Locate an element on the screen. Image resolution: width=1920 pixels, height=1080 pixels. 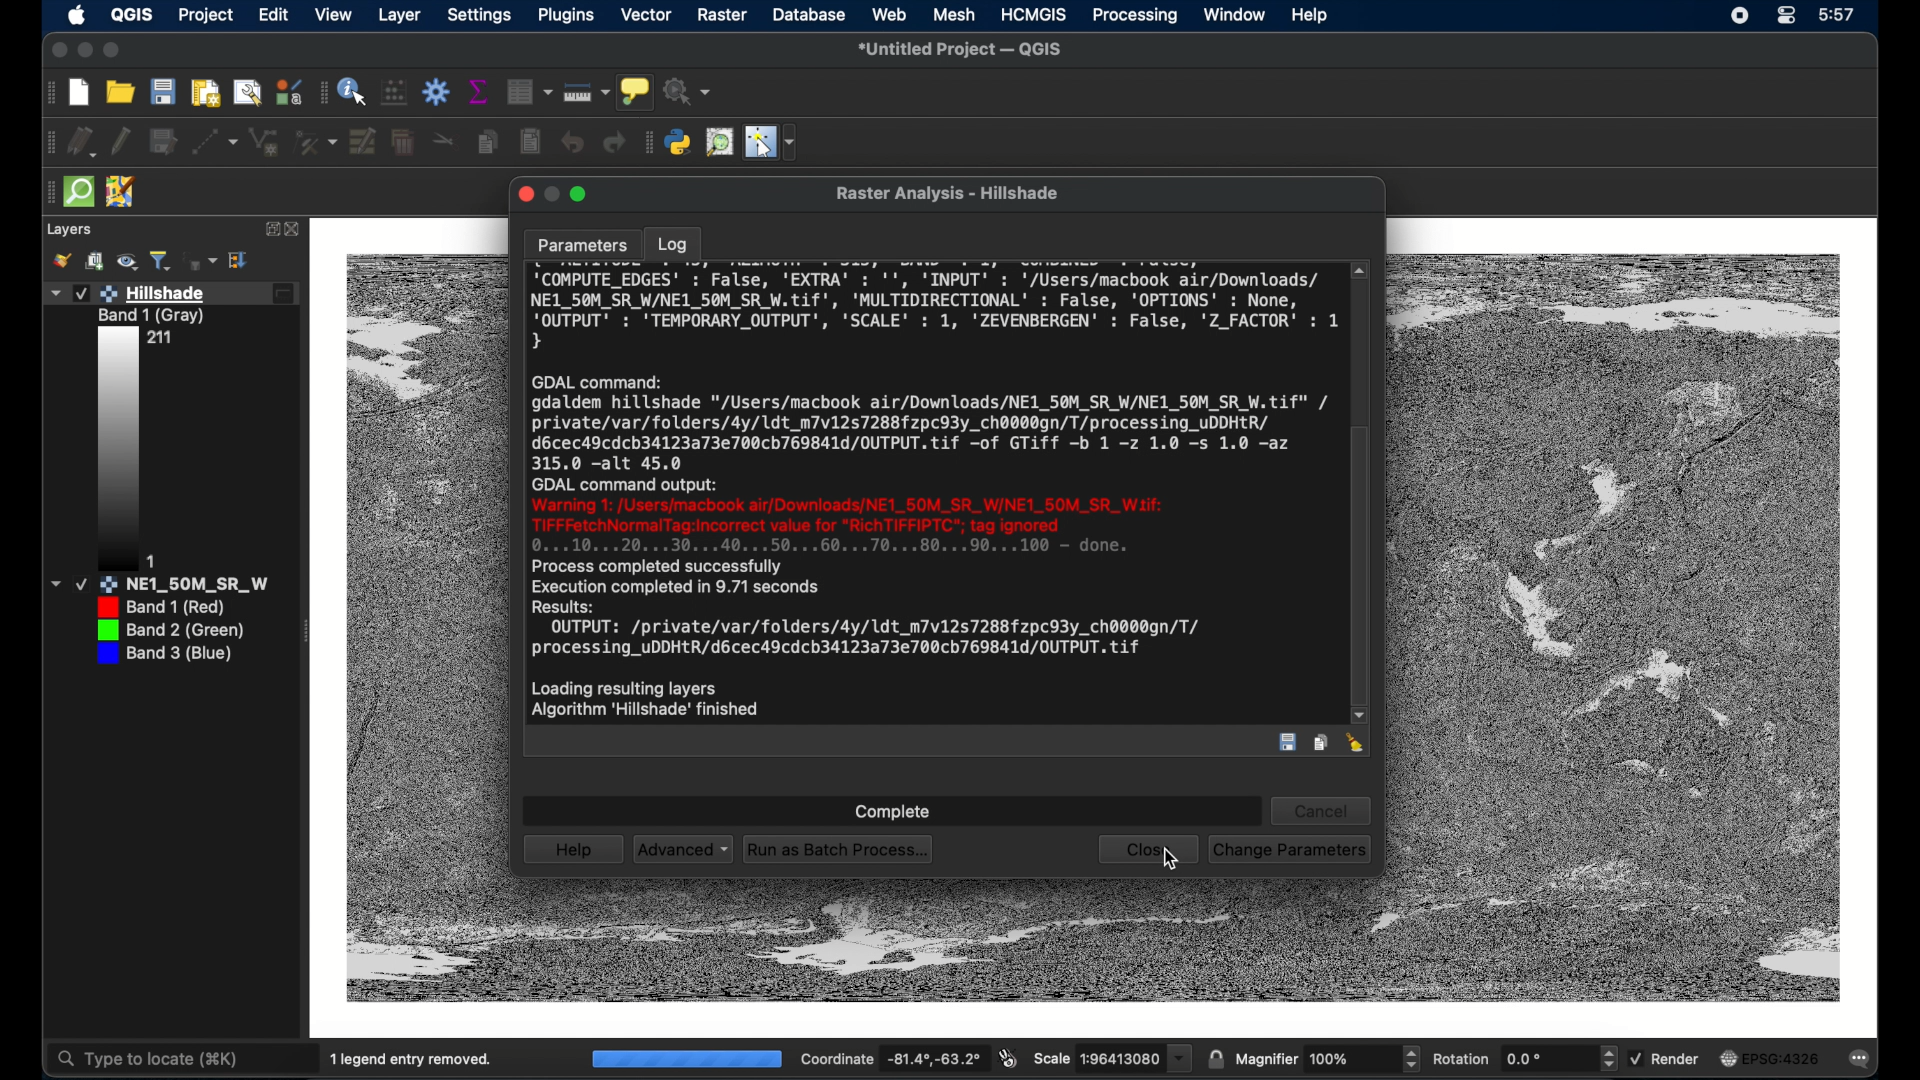
211 is located at coordinates (163, 337).